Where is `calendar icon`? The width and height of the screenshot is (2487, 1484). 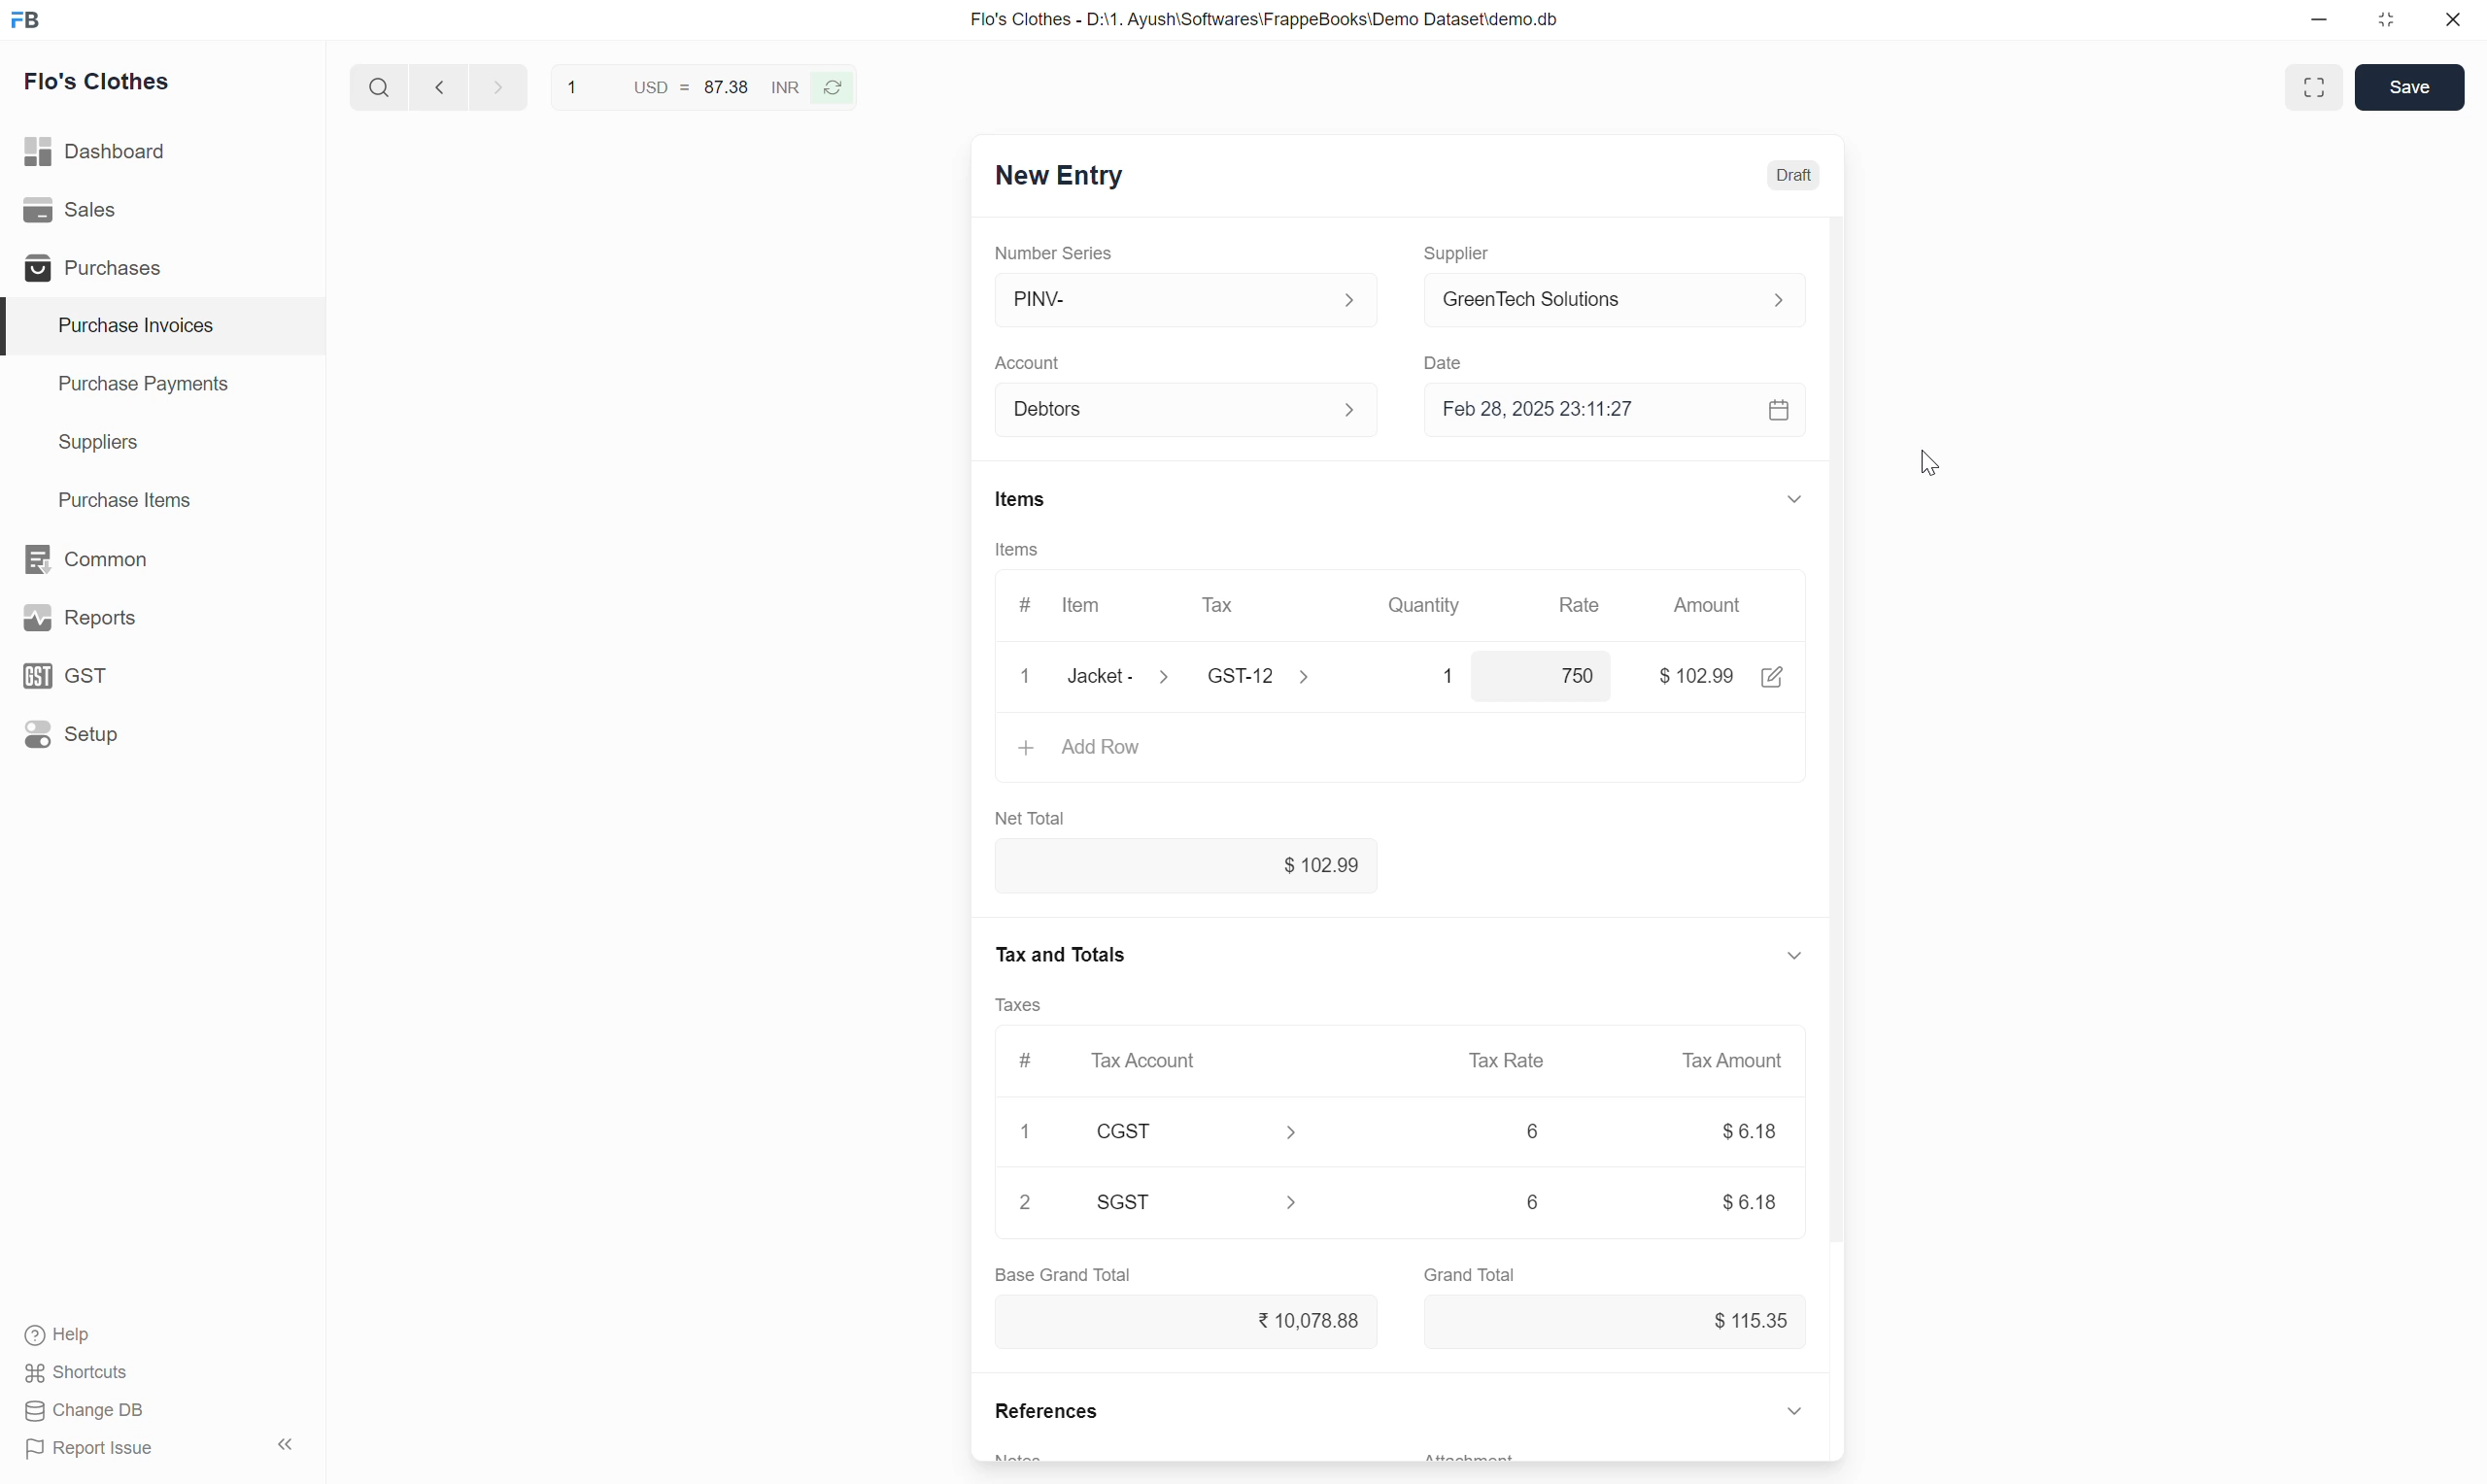 calendar icon is located at coordinates (1782, 410).